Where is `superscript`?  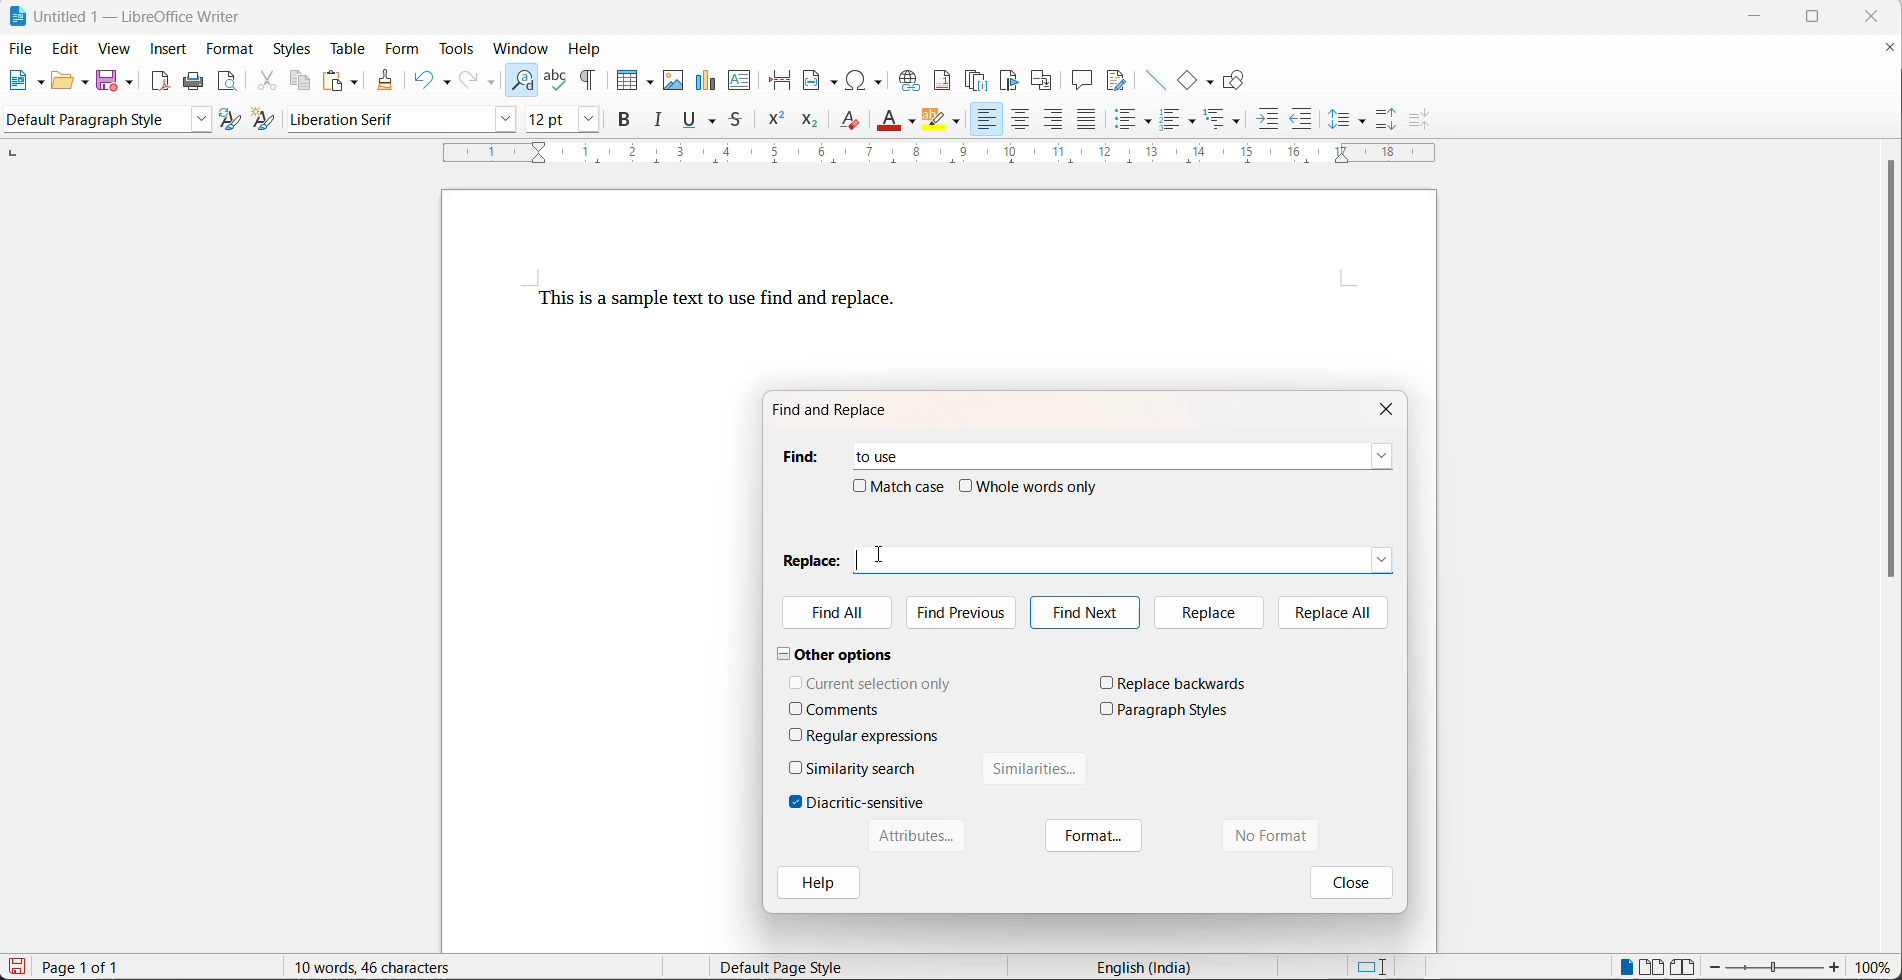 superscript is located at coordinates (775, 124).